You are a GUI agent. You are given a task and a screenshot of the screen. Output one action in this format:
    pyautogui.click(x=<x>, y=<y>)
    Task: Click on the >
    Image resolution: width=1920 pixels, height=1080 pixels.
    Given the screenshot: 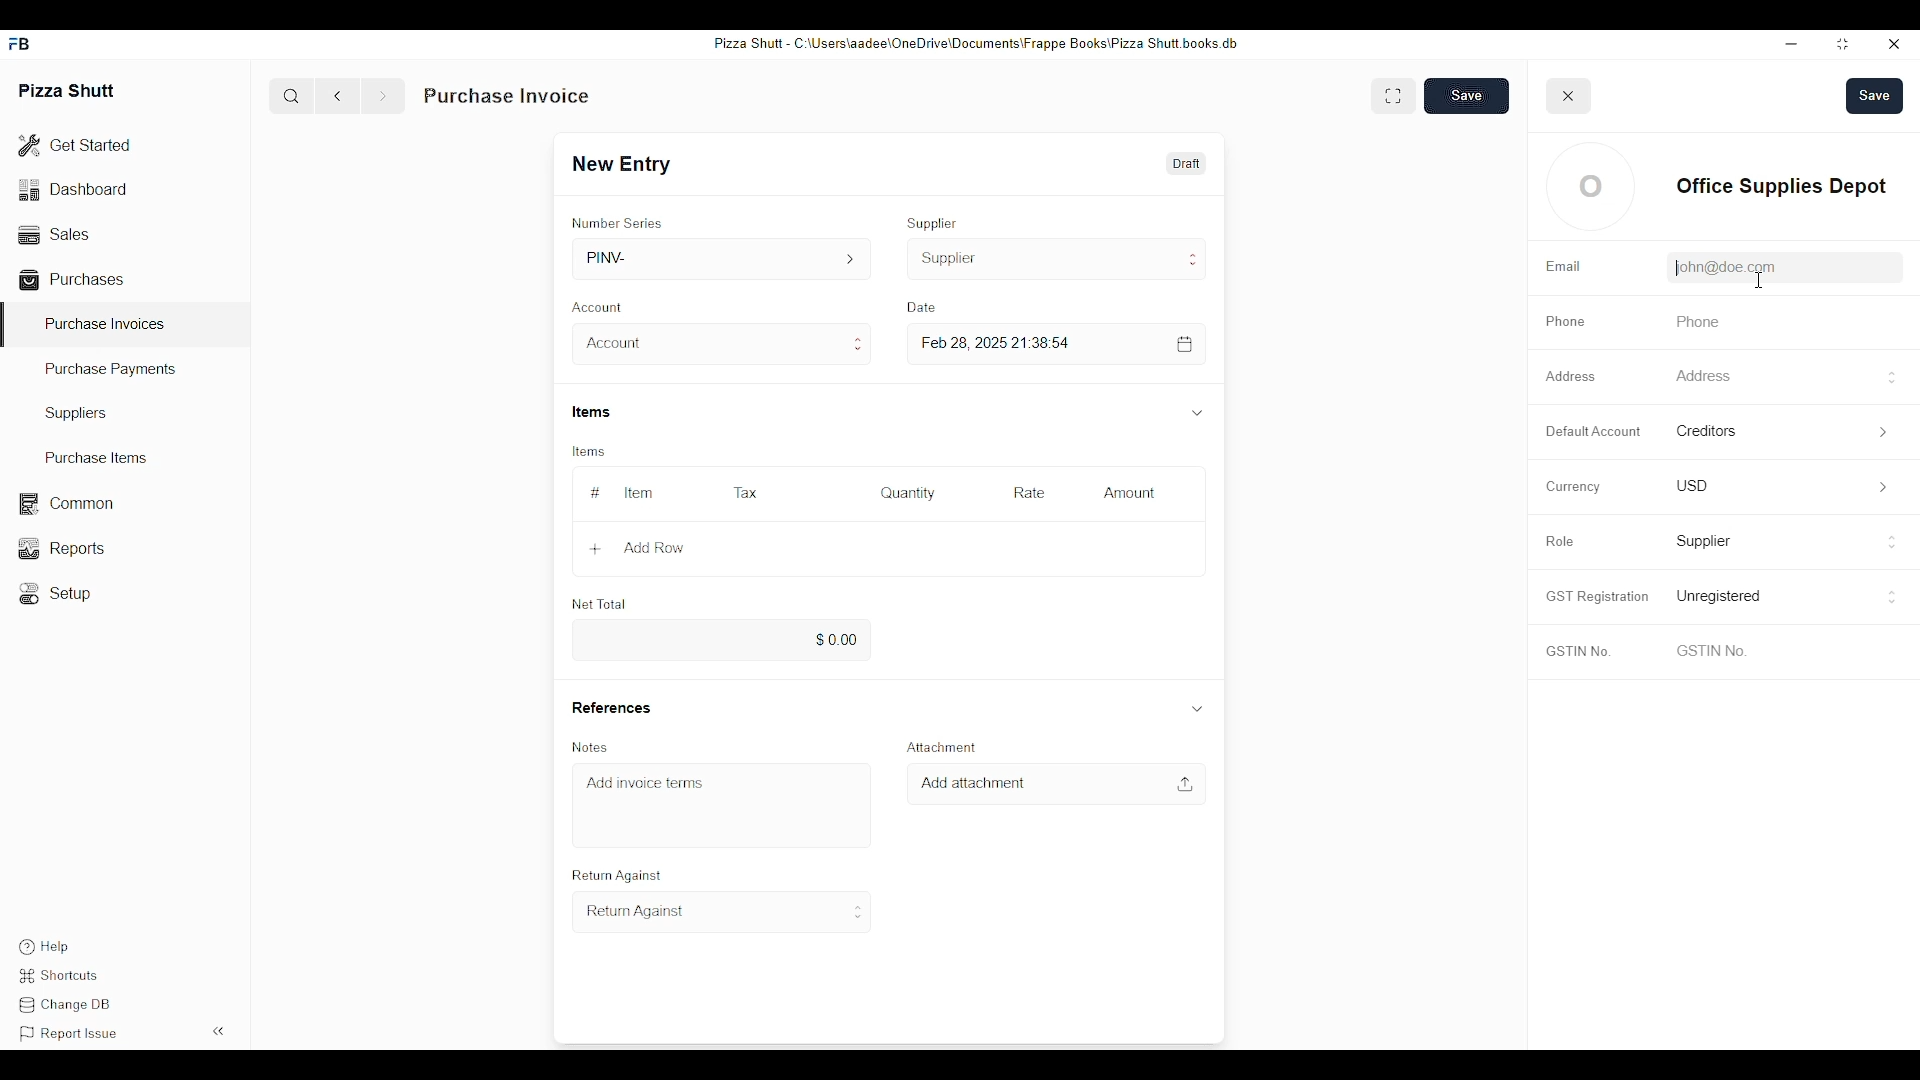 What is the action you would take?
    pyautogui.click(x=1888, y=432)
    